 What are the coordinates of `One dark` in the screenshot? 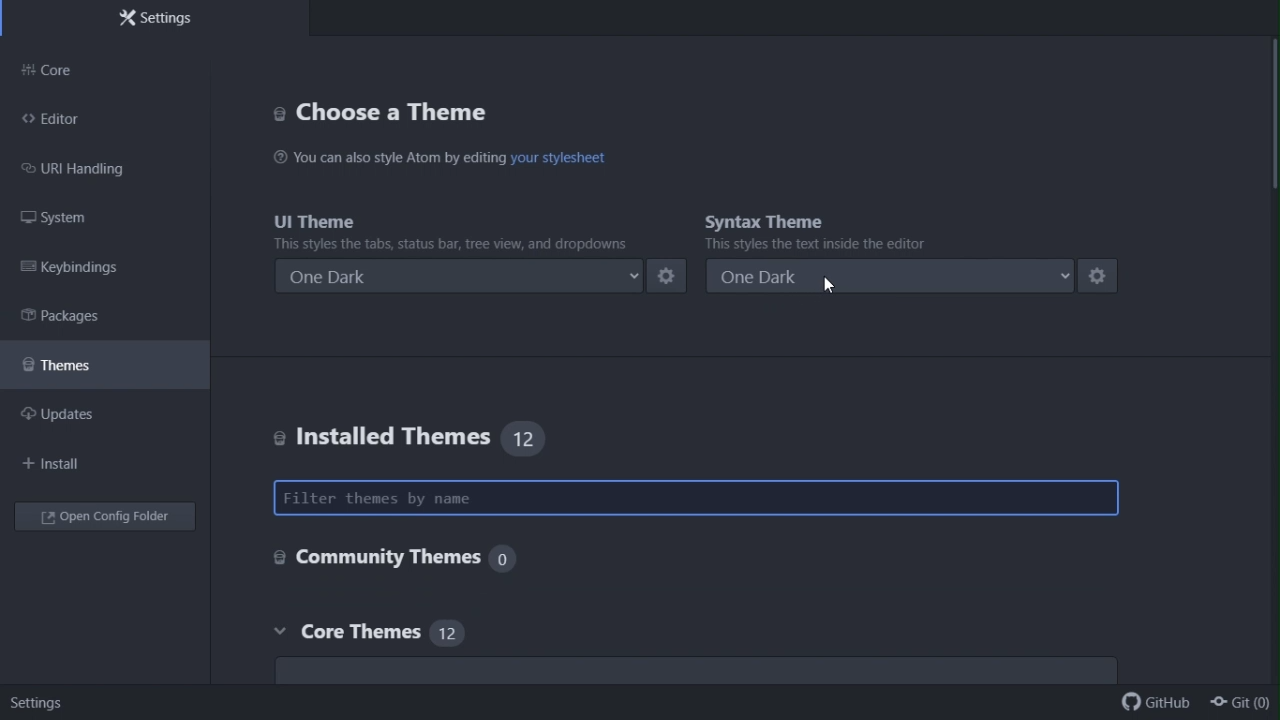 It's located at (895, 276).